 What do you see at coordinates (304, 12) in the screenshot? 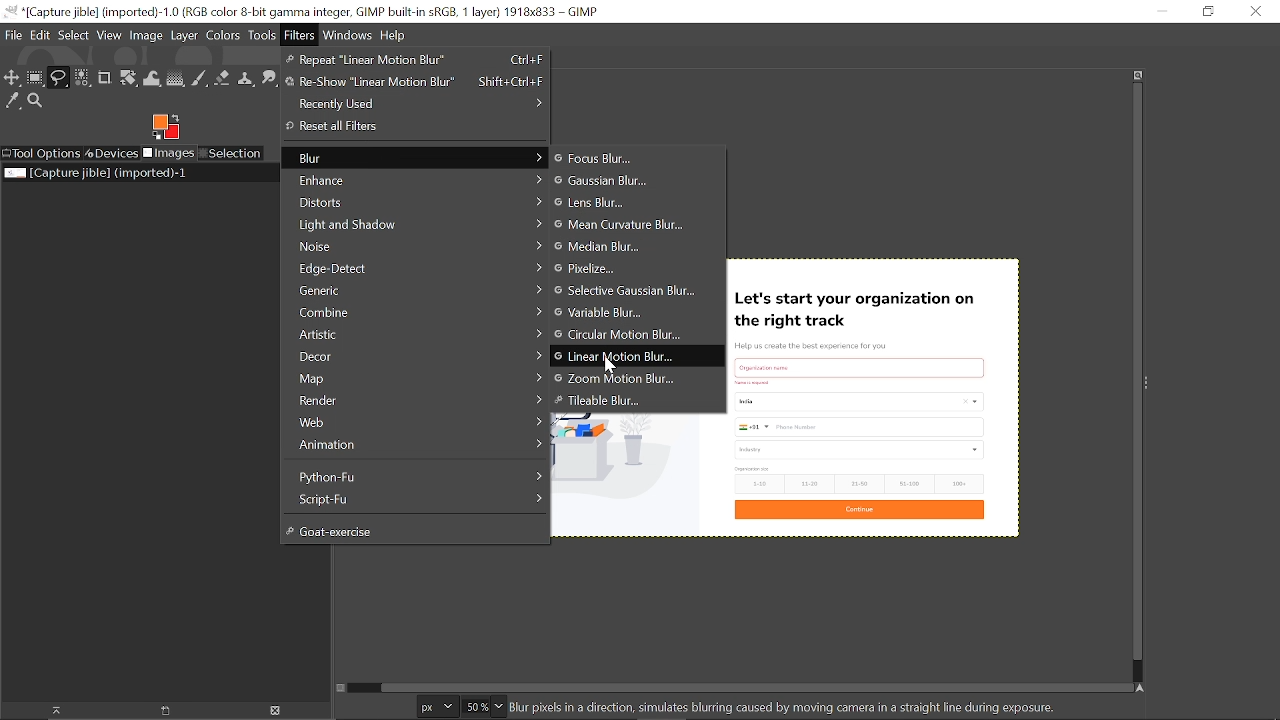
I see `Current window` at bounding box center [304, 12].